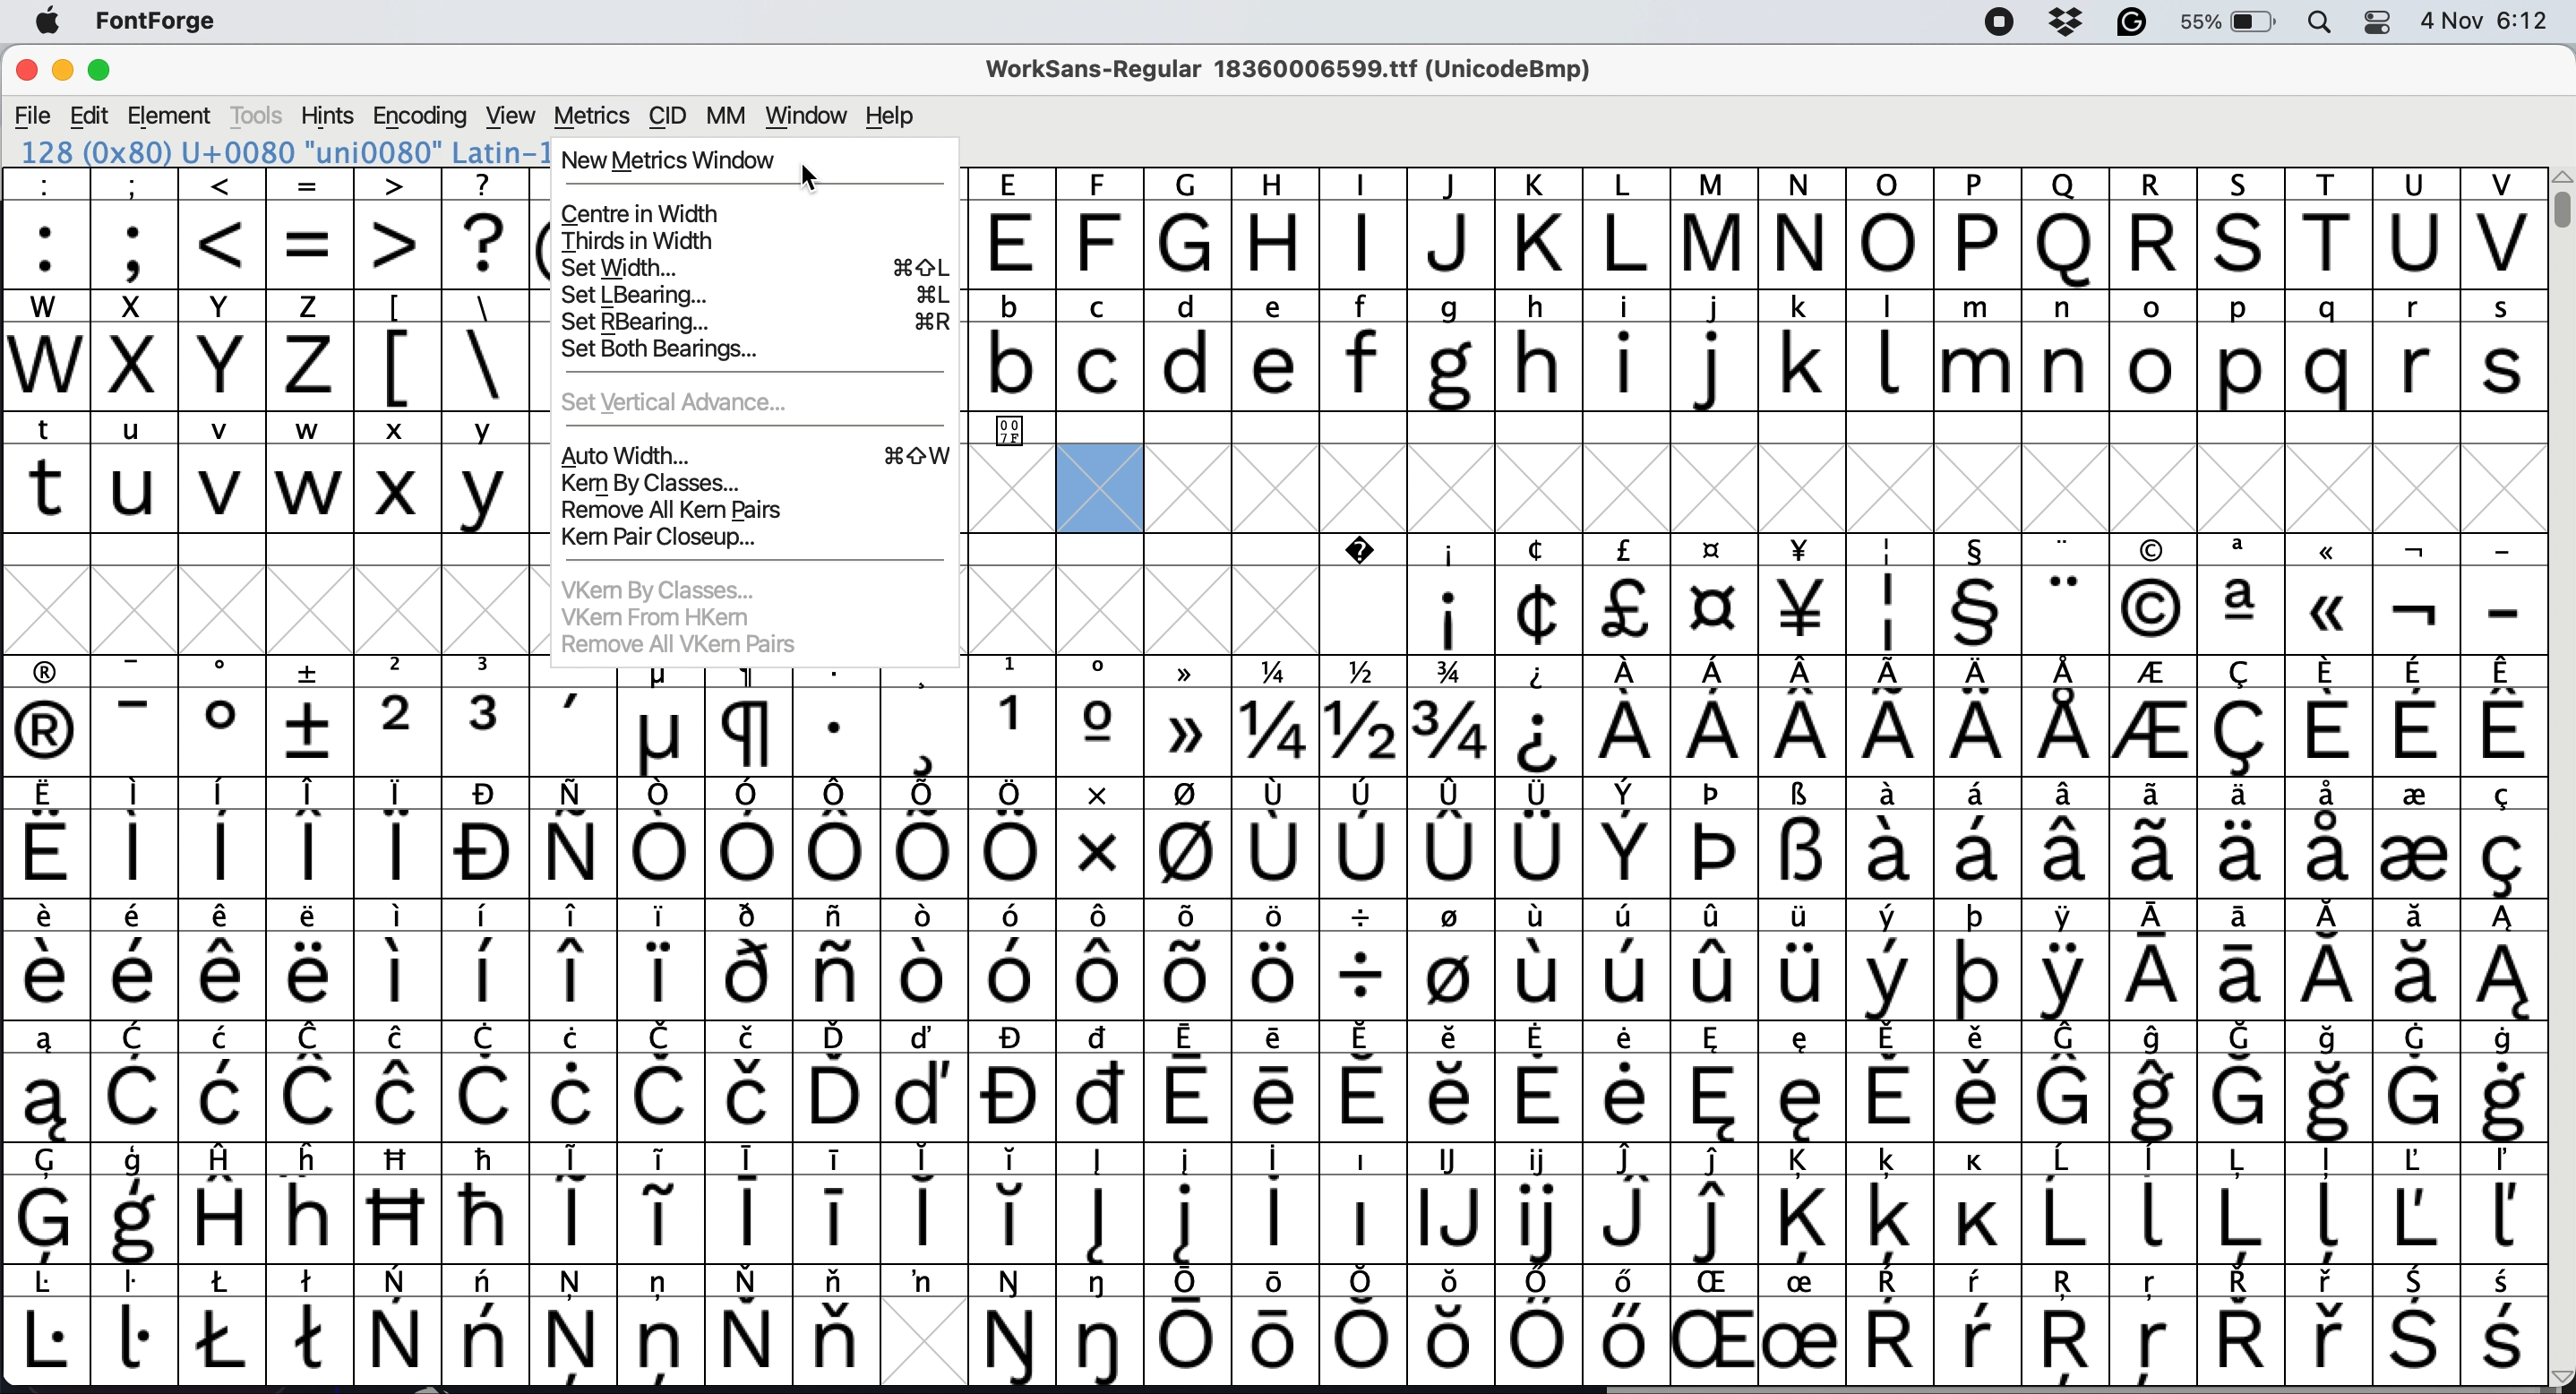 The height and width of the screenshot is (1394, 2576). Describe the element at coordinates (284, 246) in the screenshot. I see `special characters` at that location.